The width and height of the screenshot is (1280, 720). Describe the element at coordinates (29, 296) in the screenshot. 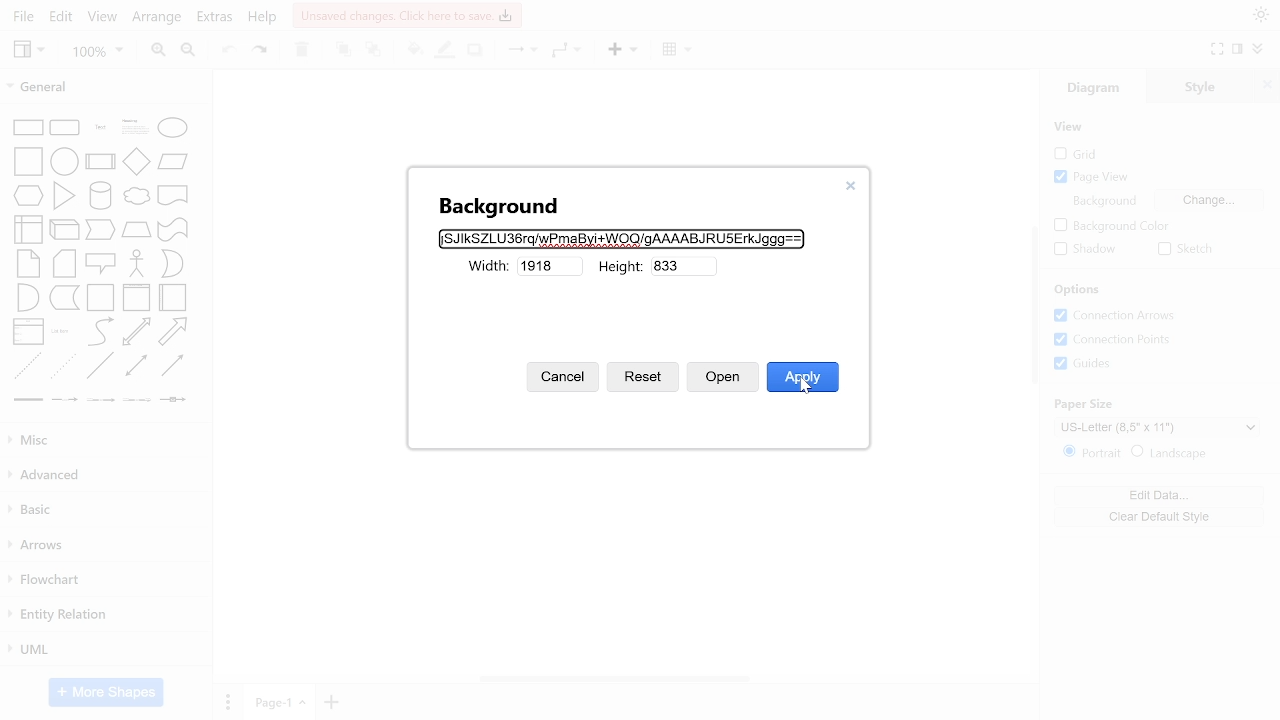

I see `general shapes` at that location.